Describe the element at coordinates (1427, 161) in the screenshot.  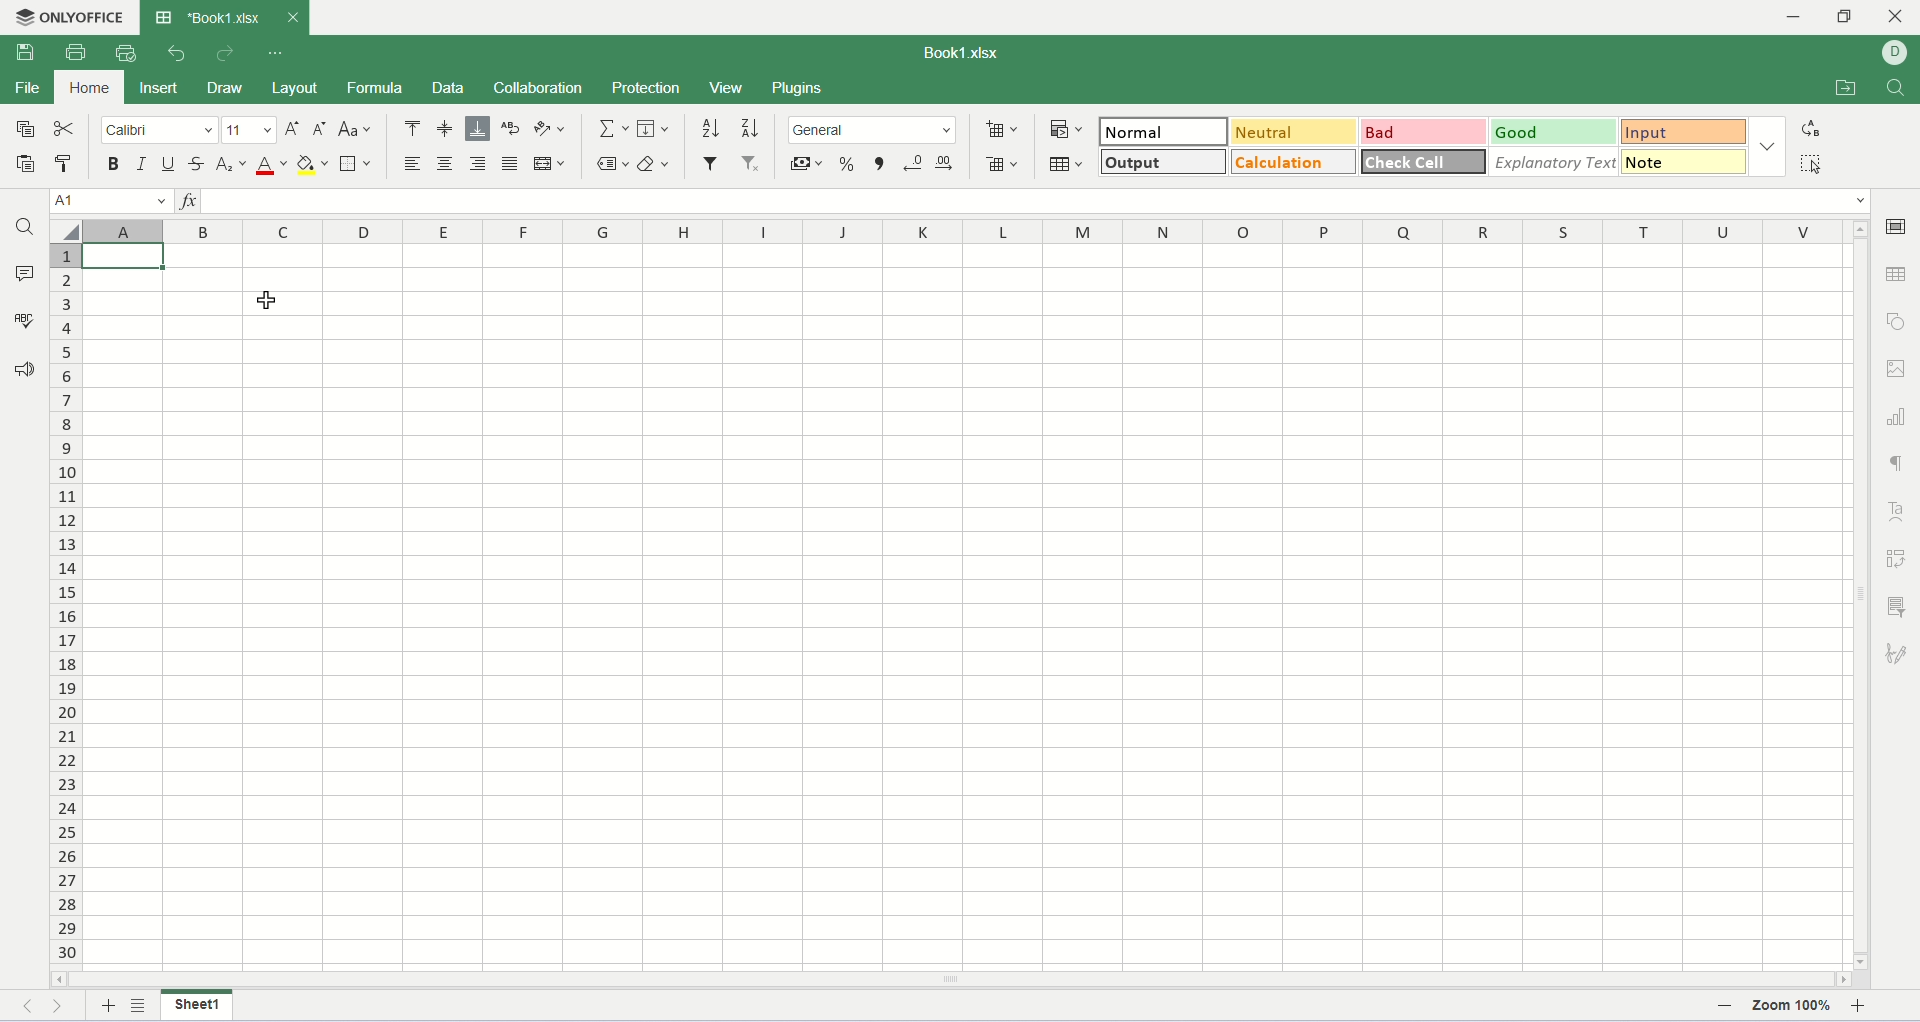
I see `check cell` at that location.